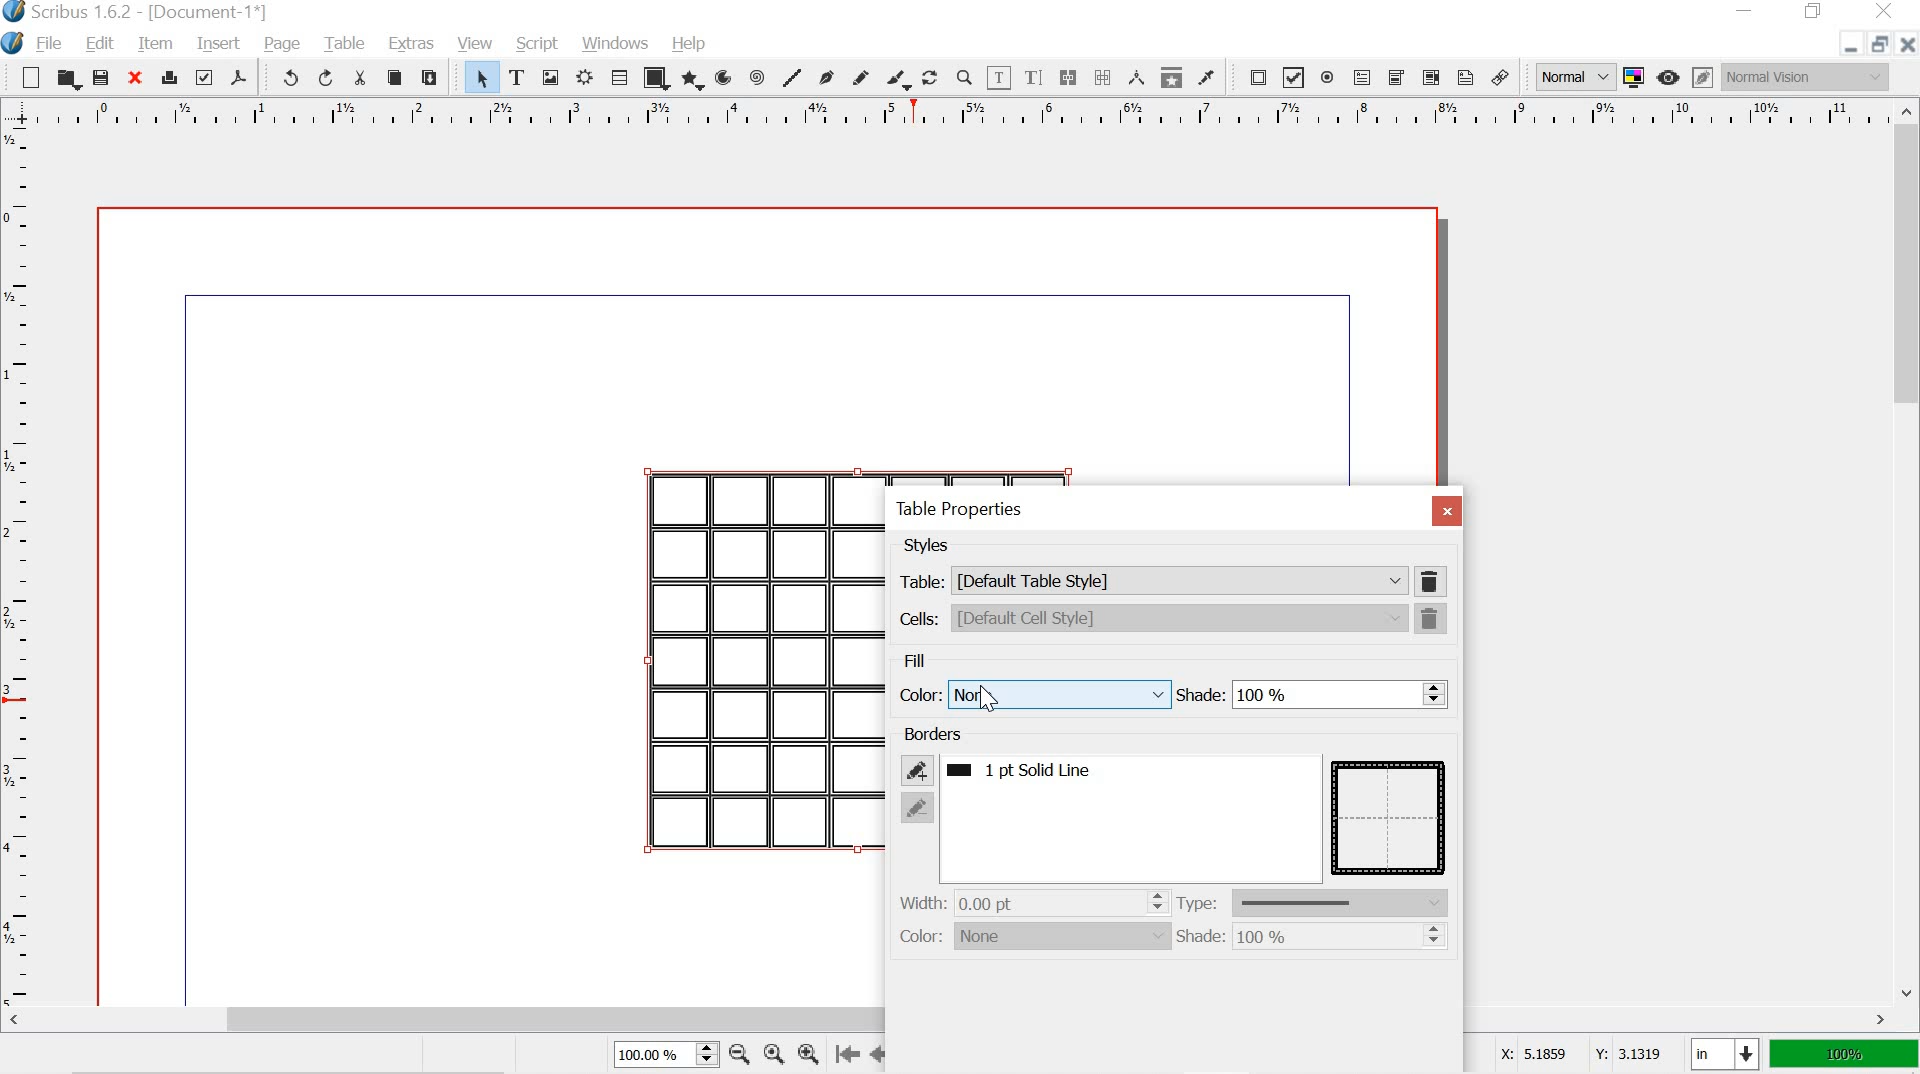 The height and width of the screenshot is (1074, 1920). What do you see at coordinates (518, 78) in the screenshot?
I see `text frame` at bounding box center [518, 78].